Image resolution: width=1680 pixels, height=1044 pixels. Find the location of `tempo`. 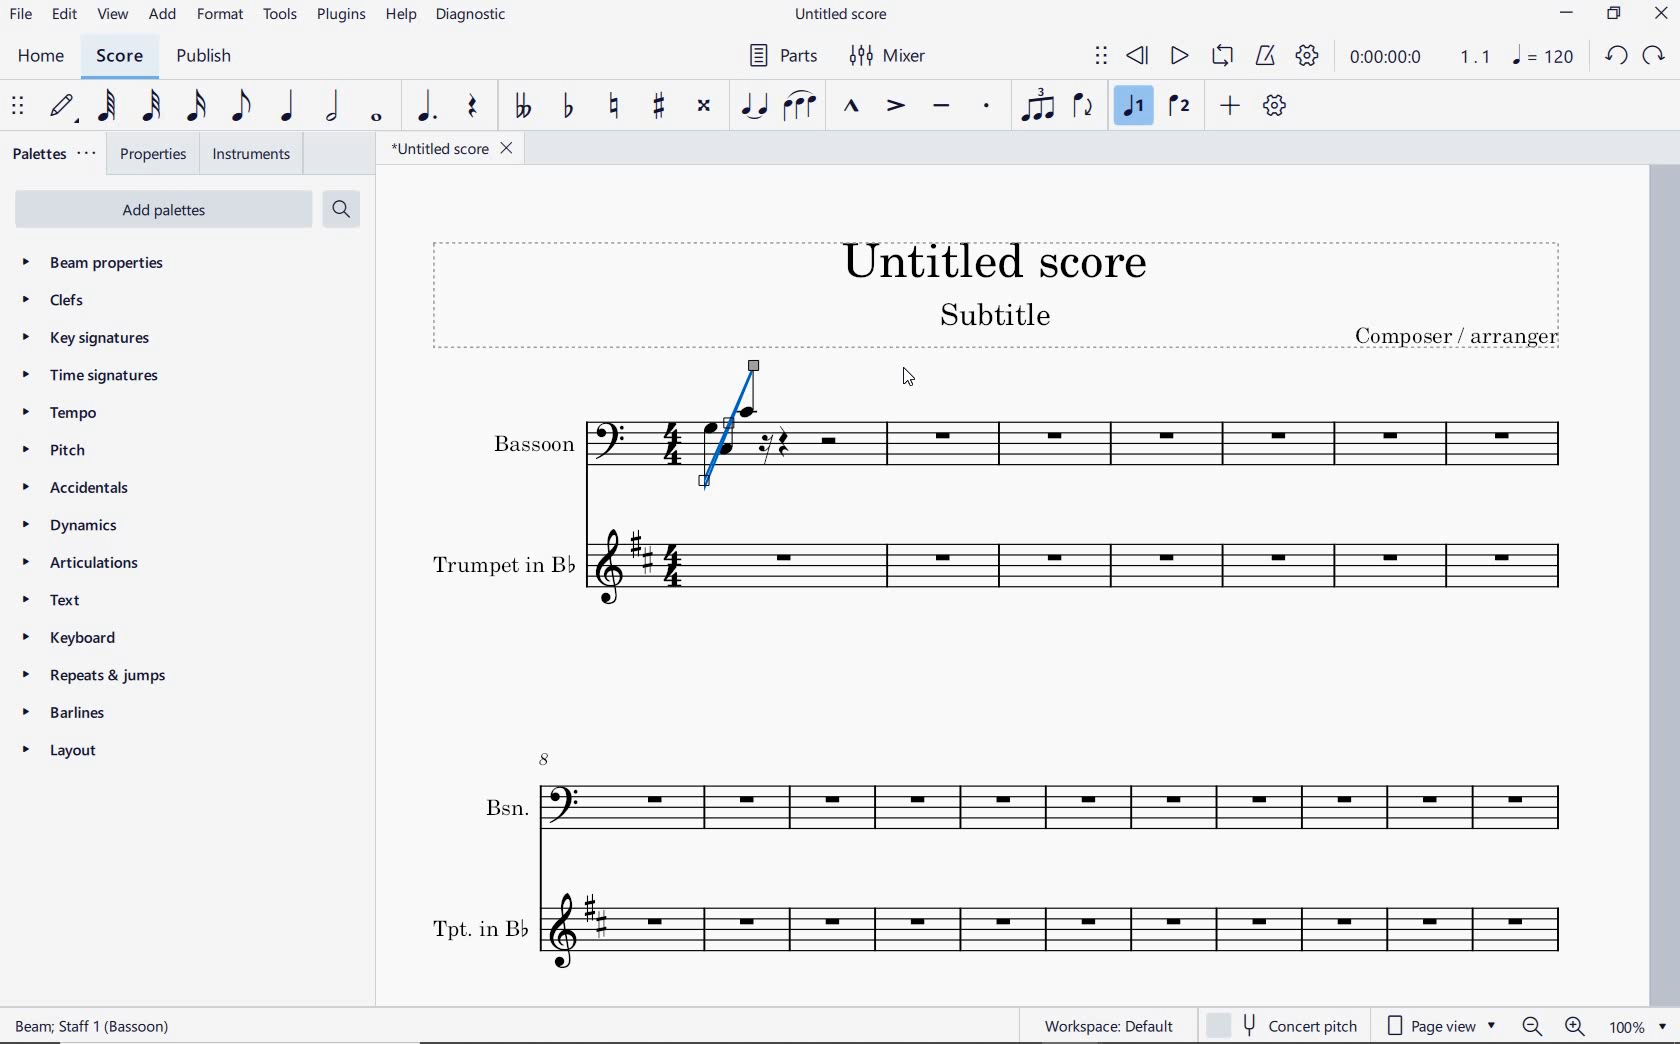

tempo is located at coordinates (65, 413).